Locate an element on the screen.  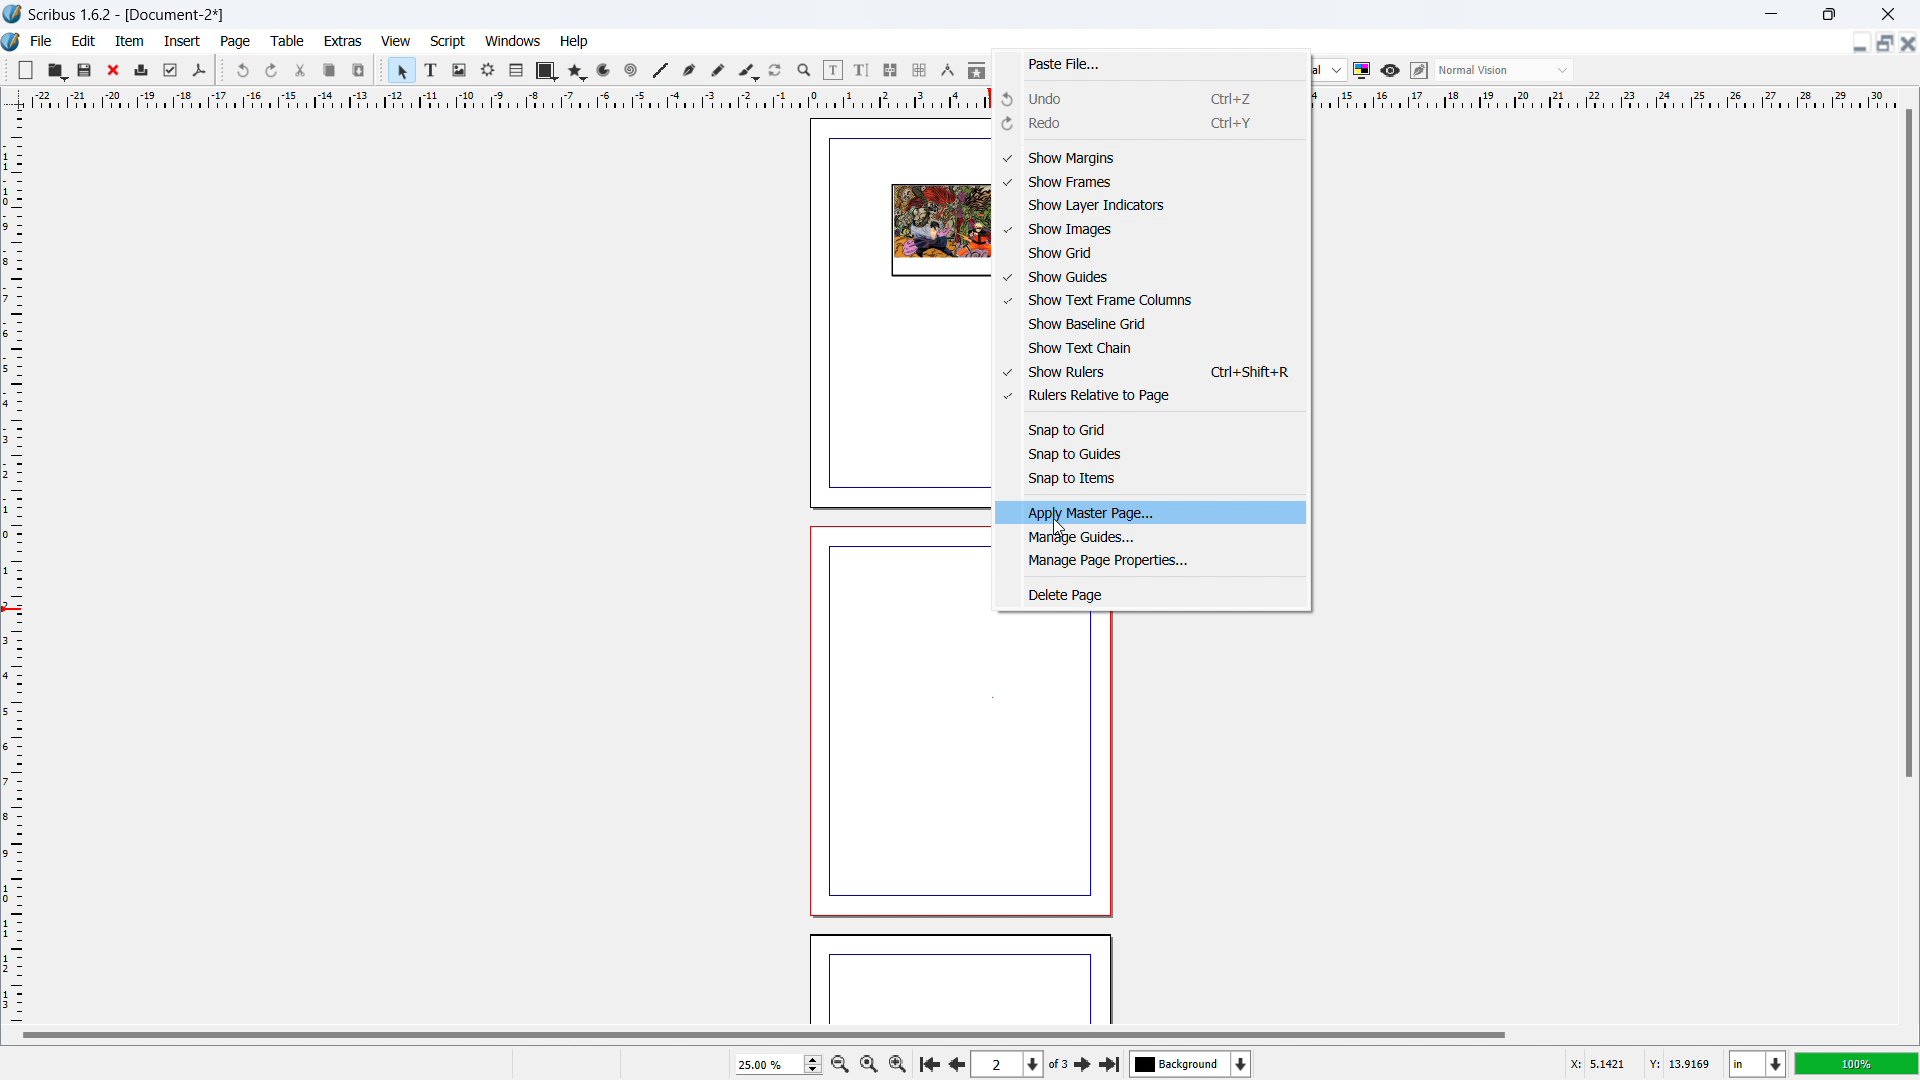
close is located at coordinates (115, 70).